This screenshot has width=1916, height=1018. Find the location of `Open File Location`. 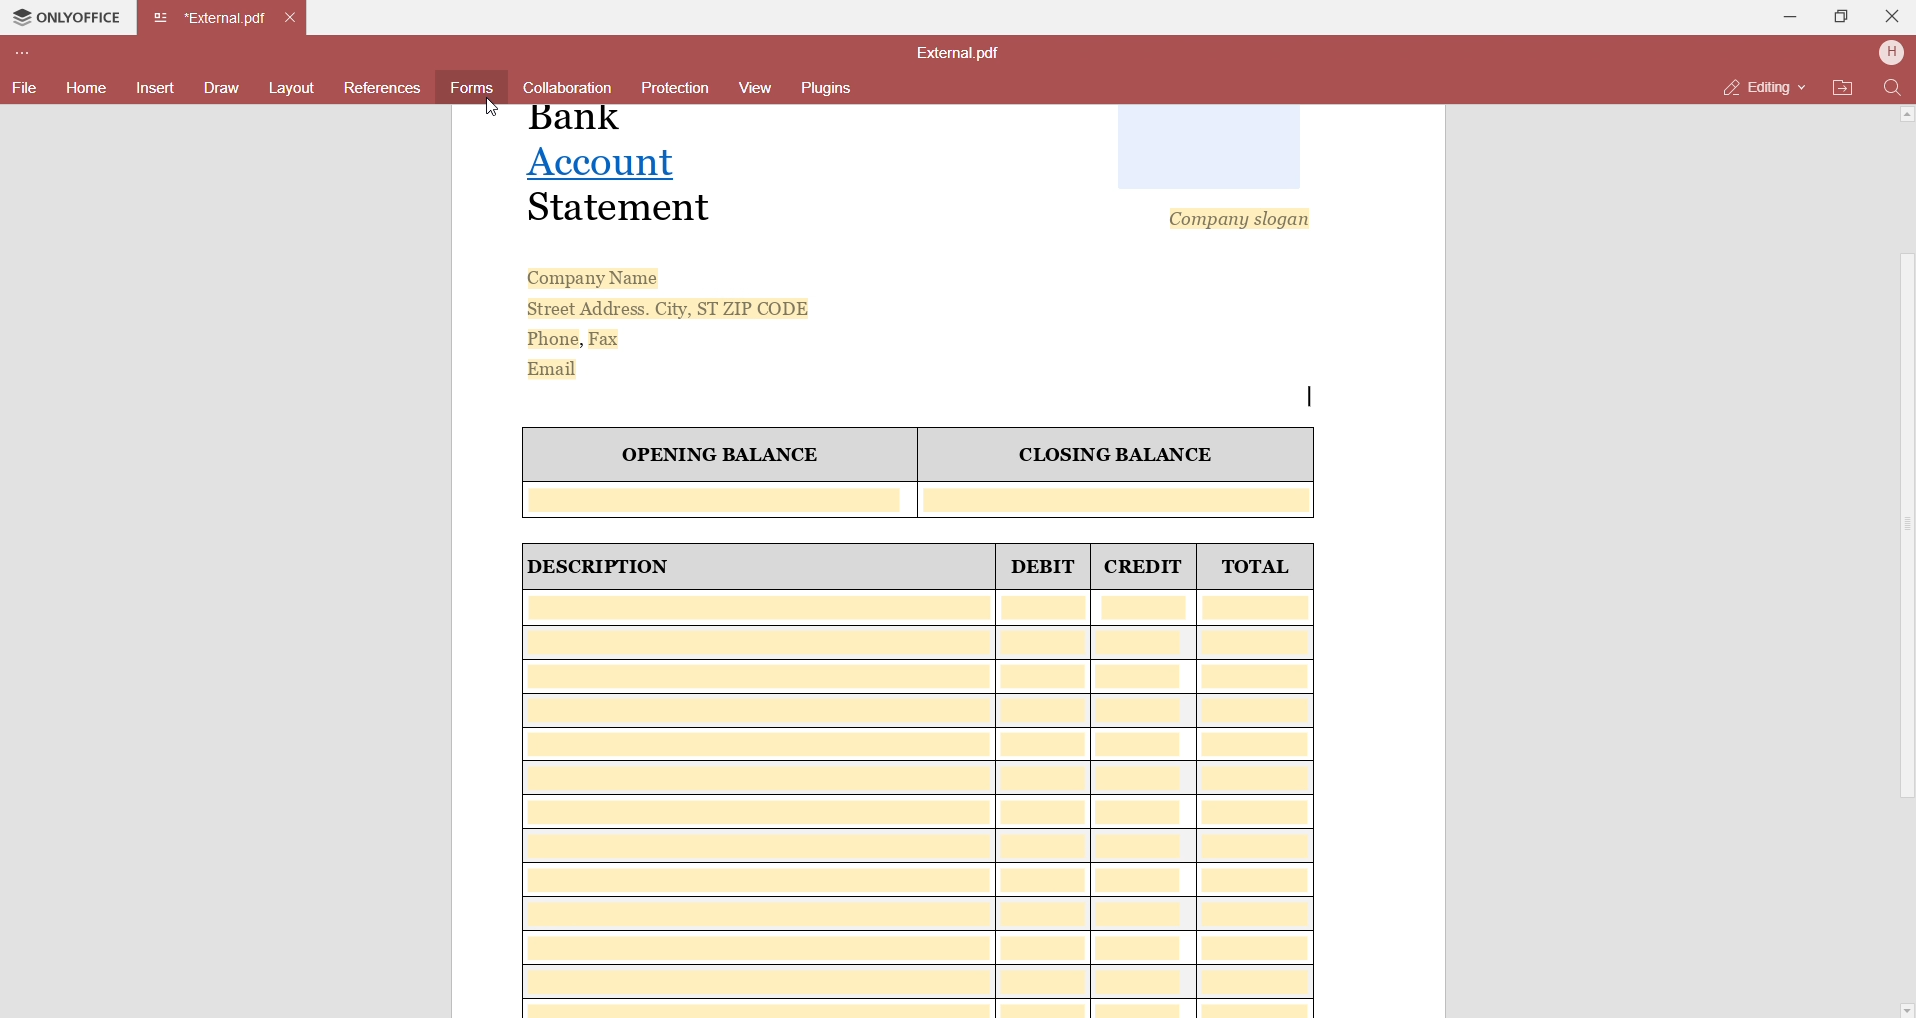

Open File Location is located at coordinates (1843, 87).